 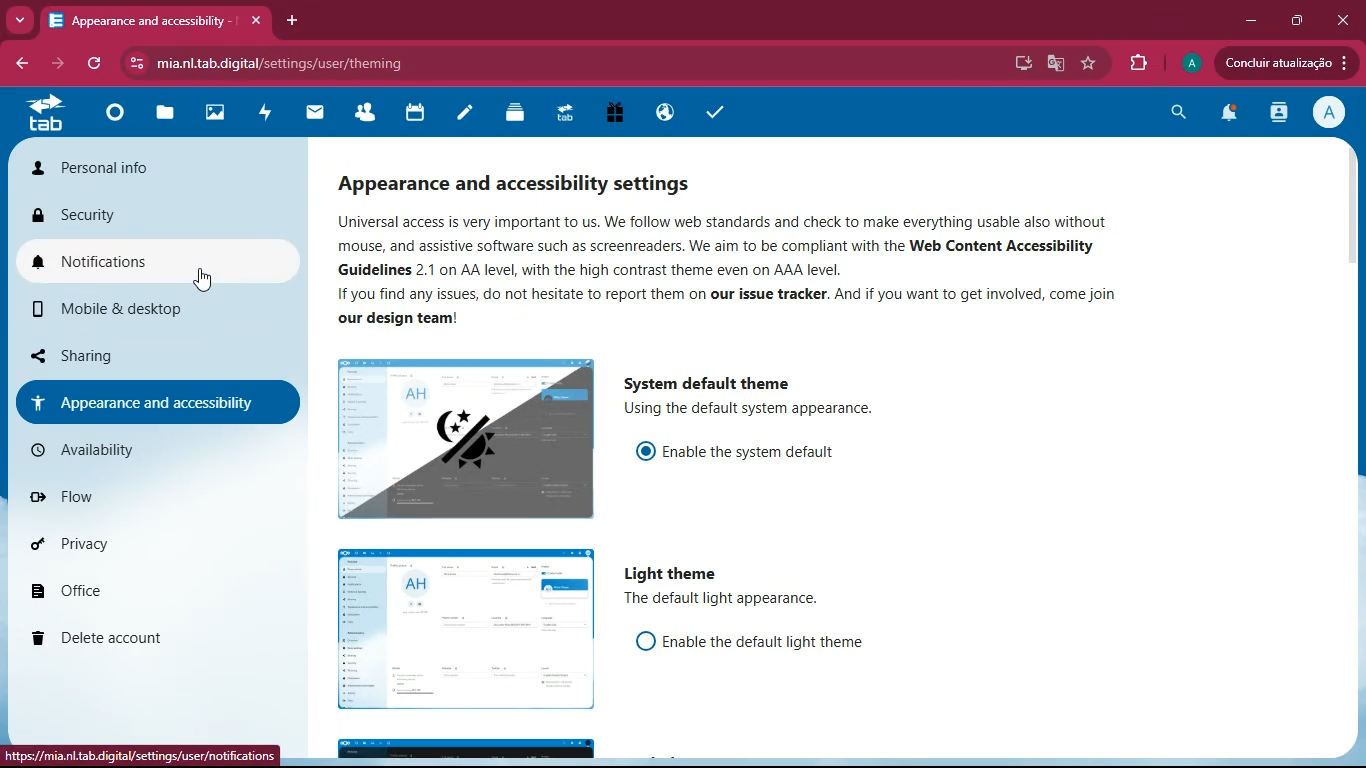 I want to click on activity, so click(x=266, y=113).